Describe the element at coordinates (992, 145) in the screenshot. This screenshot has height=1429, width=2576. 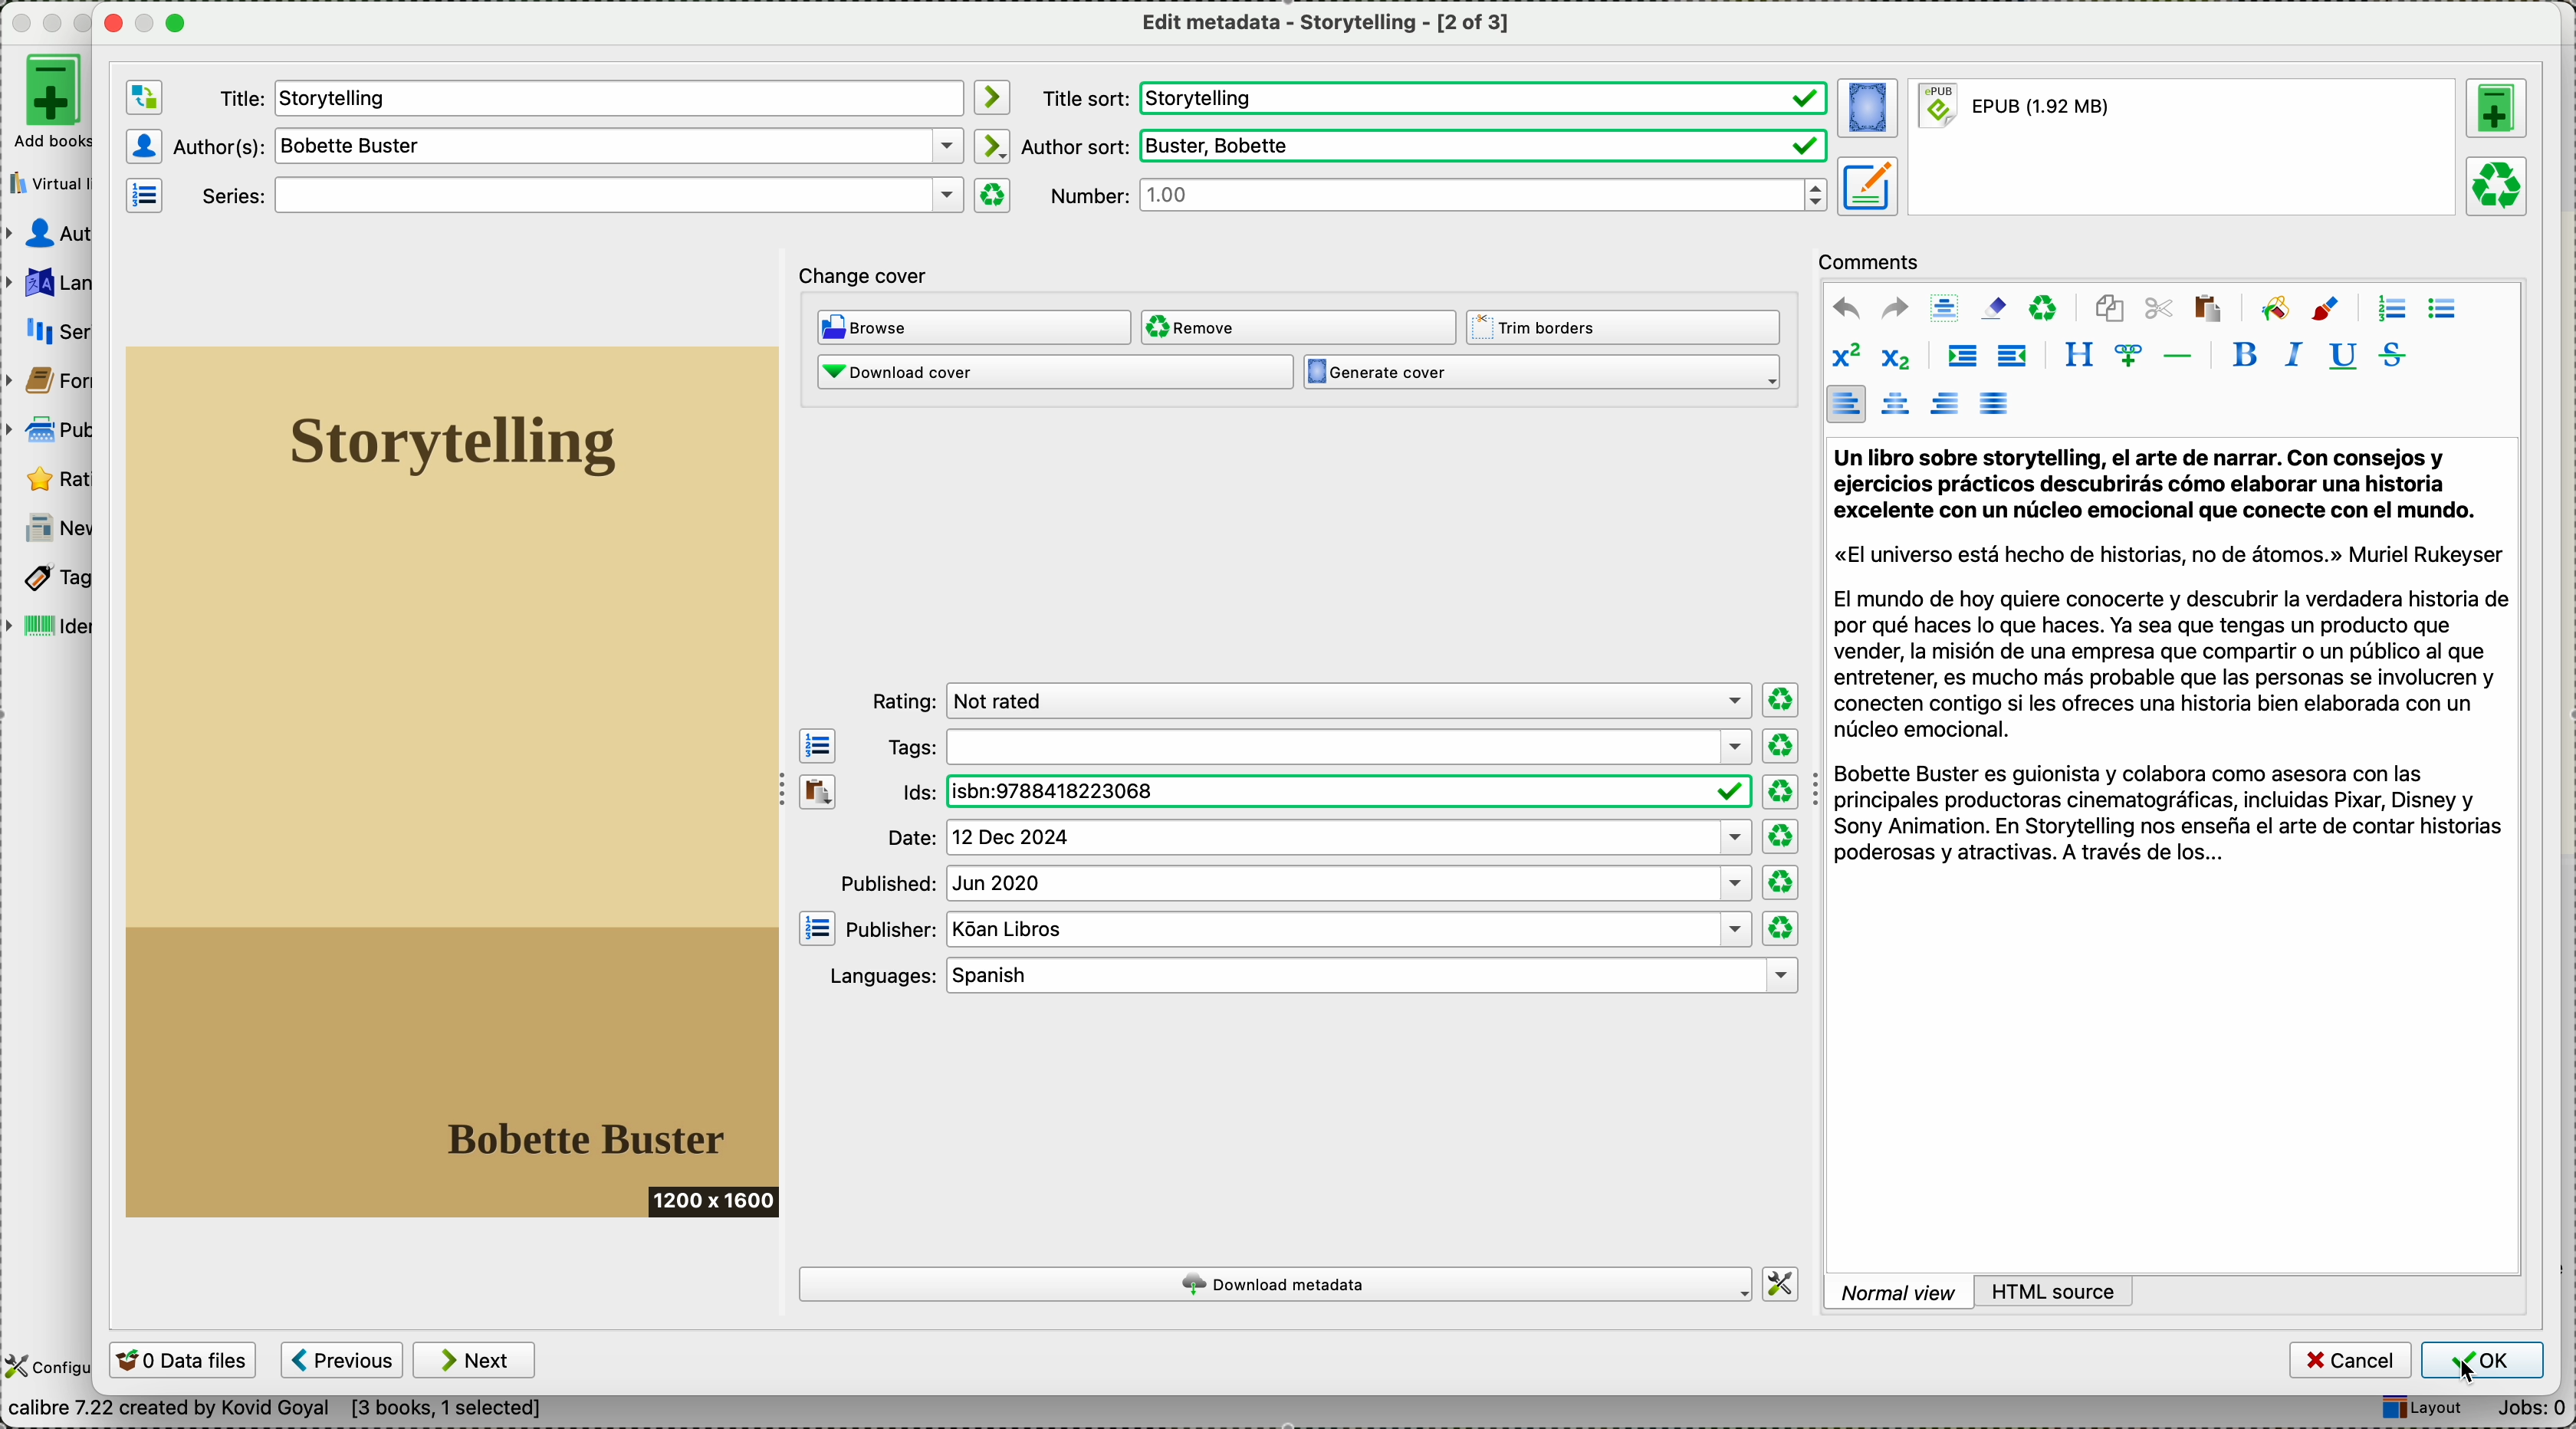
I see `icon` at that location.